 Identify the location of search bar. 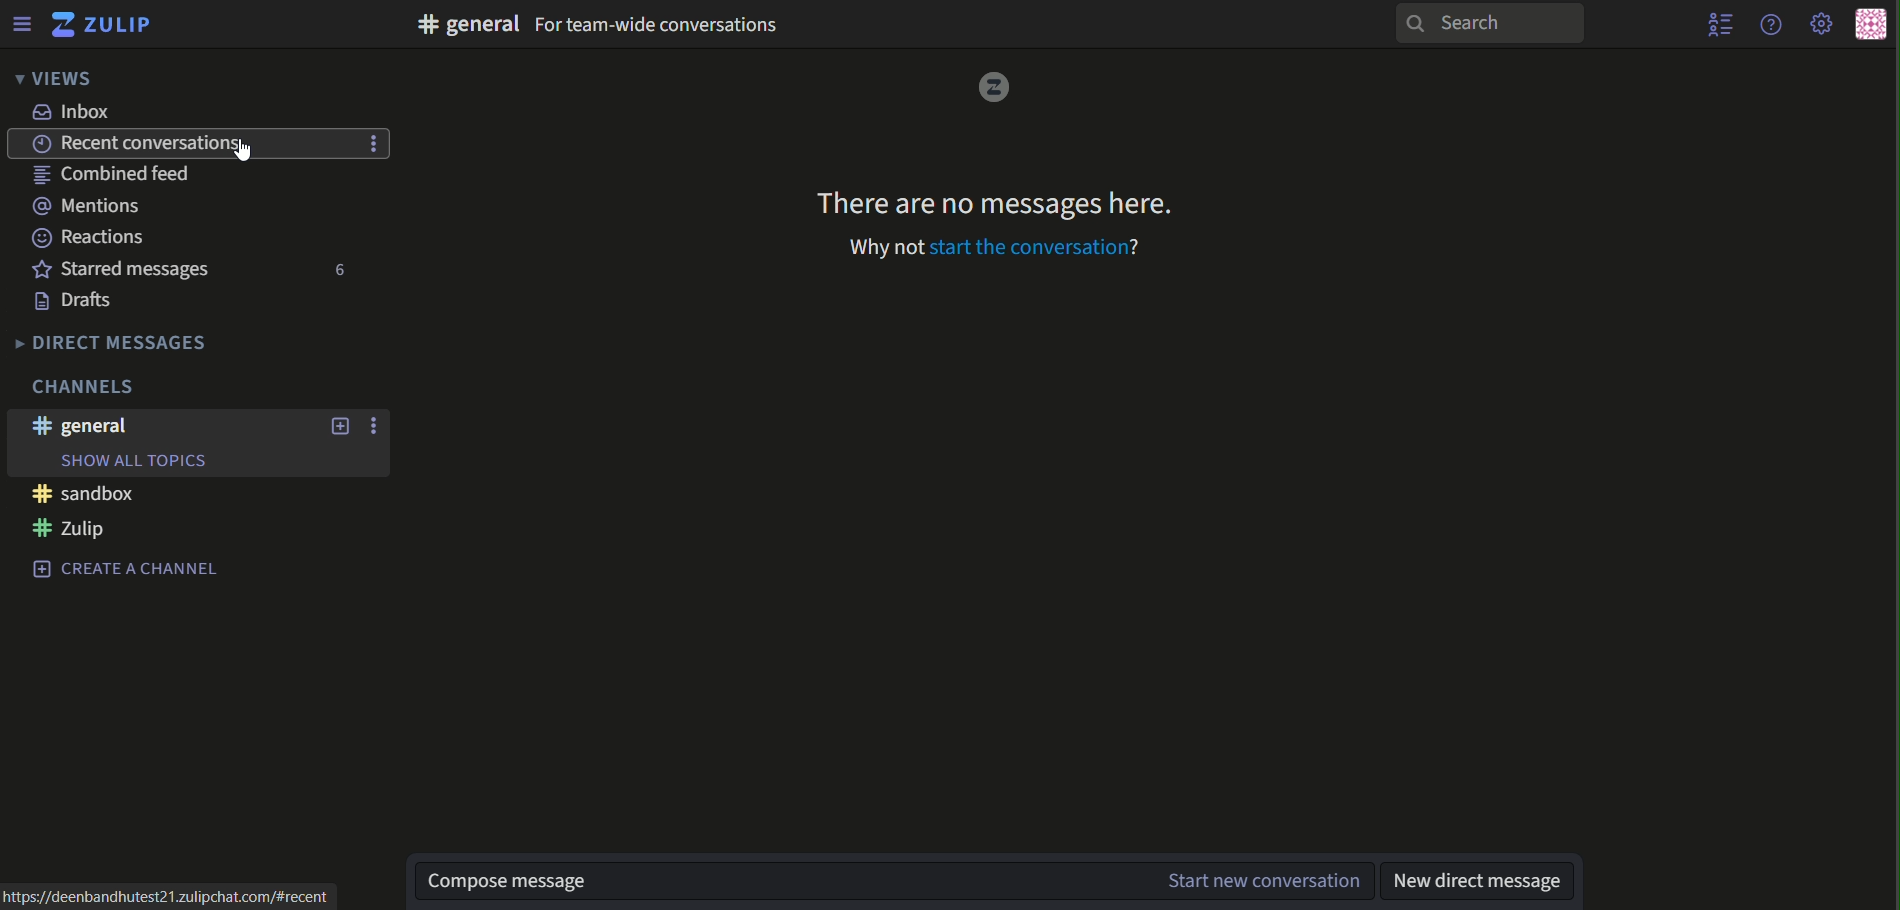
(1486, 23).